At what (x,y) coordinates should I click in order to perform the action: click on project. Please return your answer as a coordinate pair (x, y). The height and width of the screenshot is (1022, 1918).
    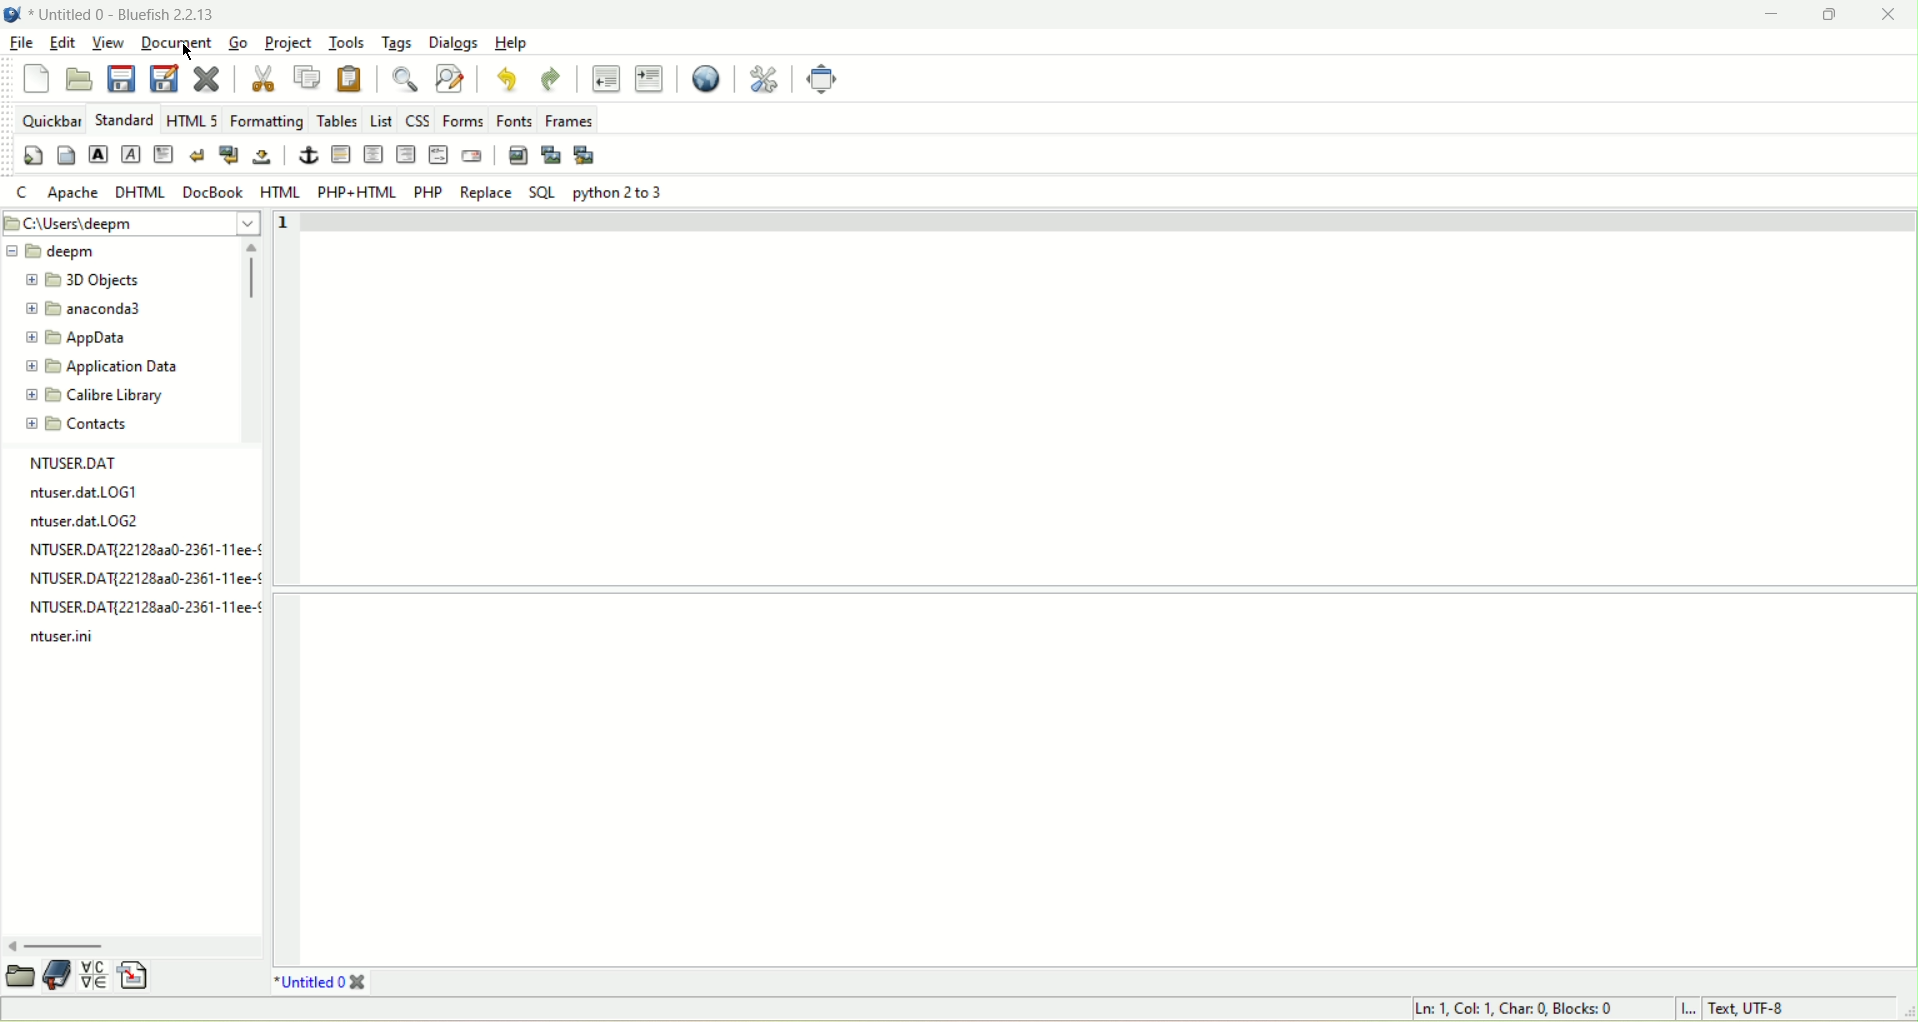
    Looking at the image, I should click on (289, 44).